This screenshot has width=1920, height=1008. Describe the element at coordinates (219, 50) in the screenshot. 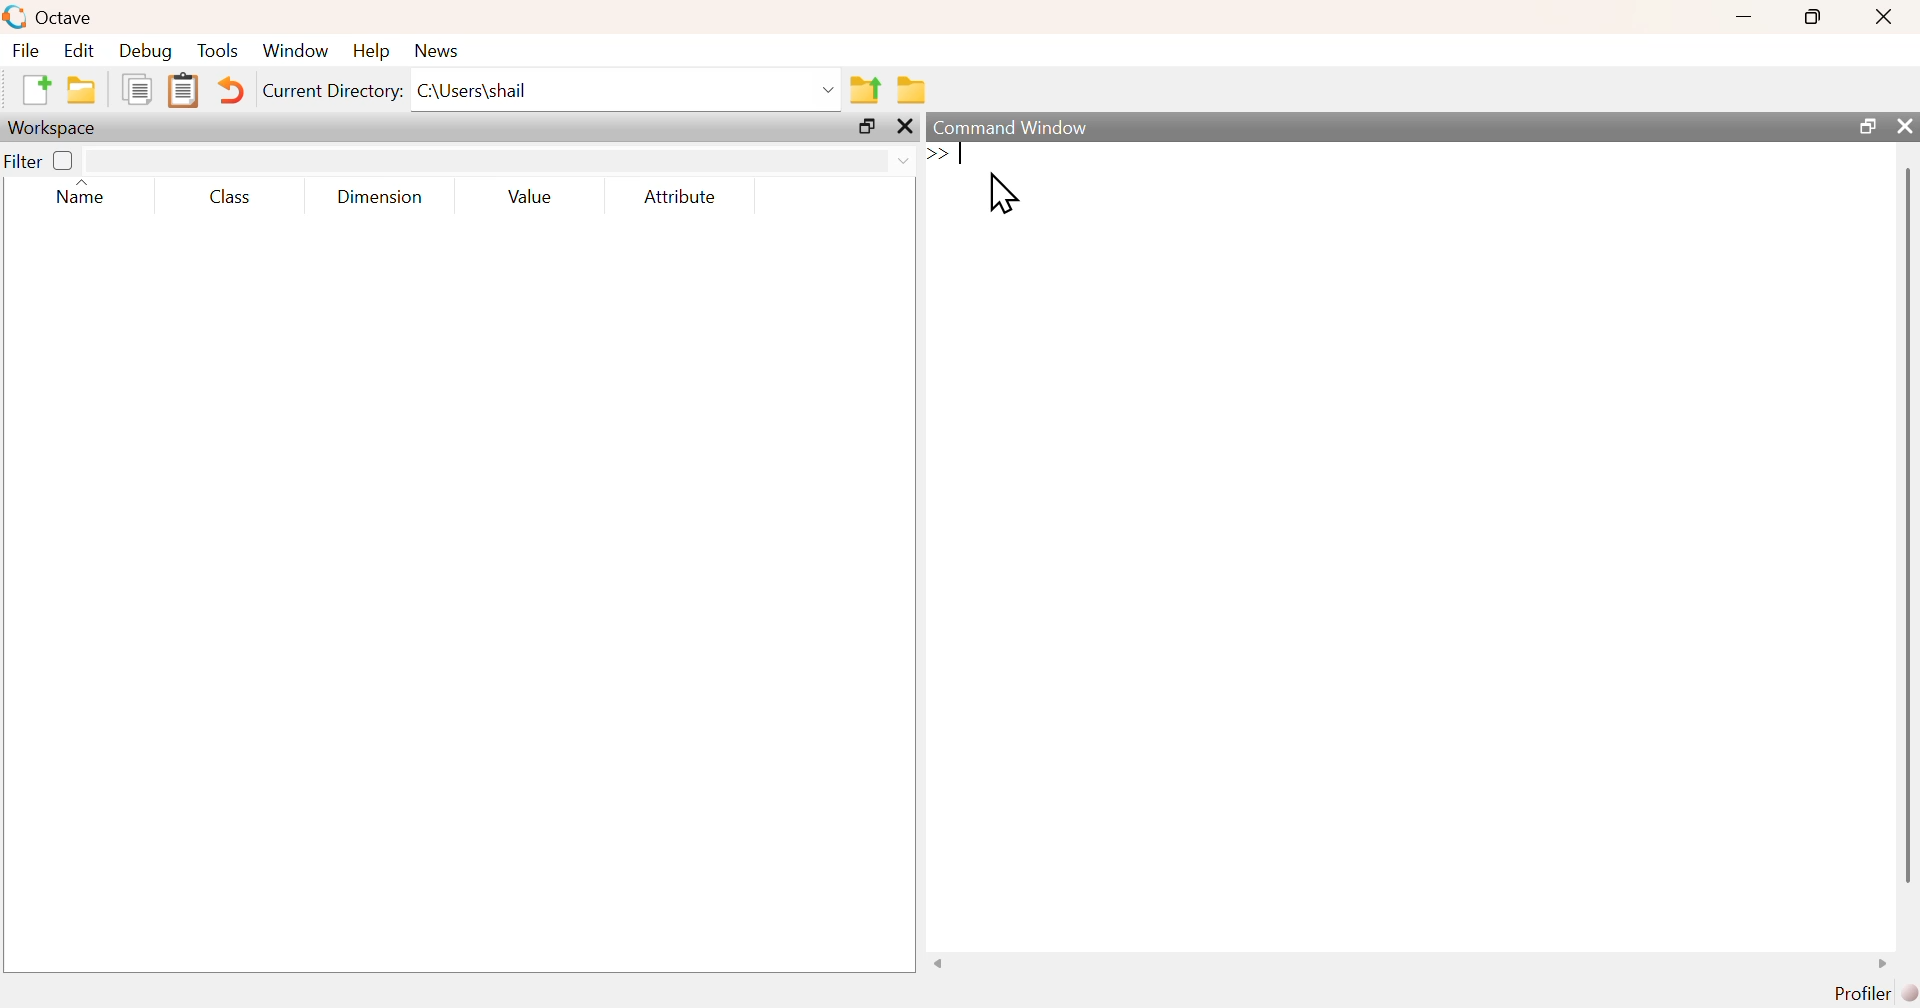

I see `Tools` at that location.